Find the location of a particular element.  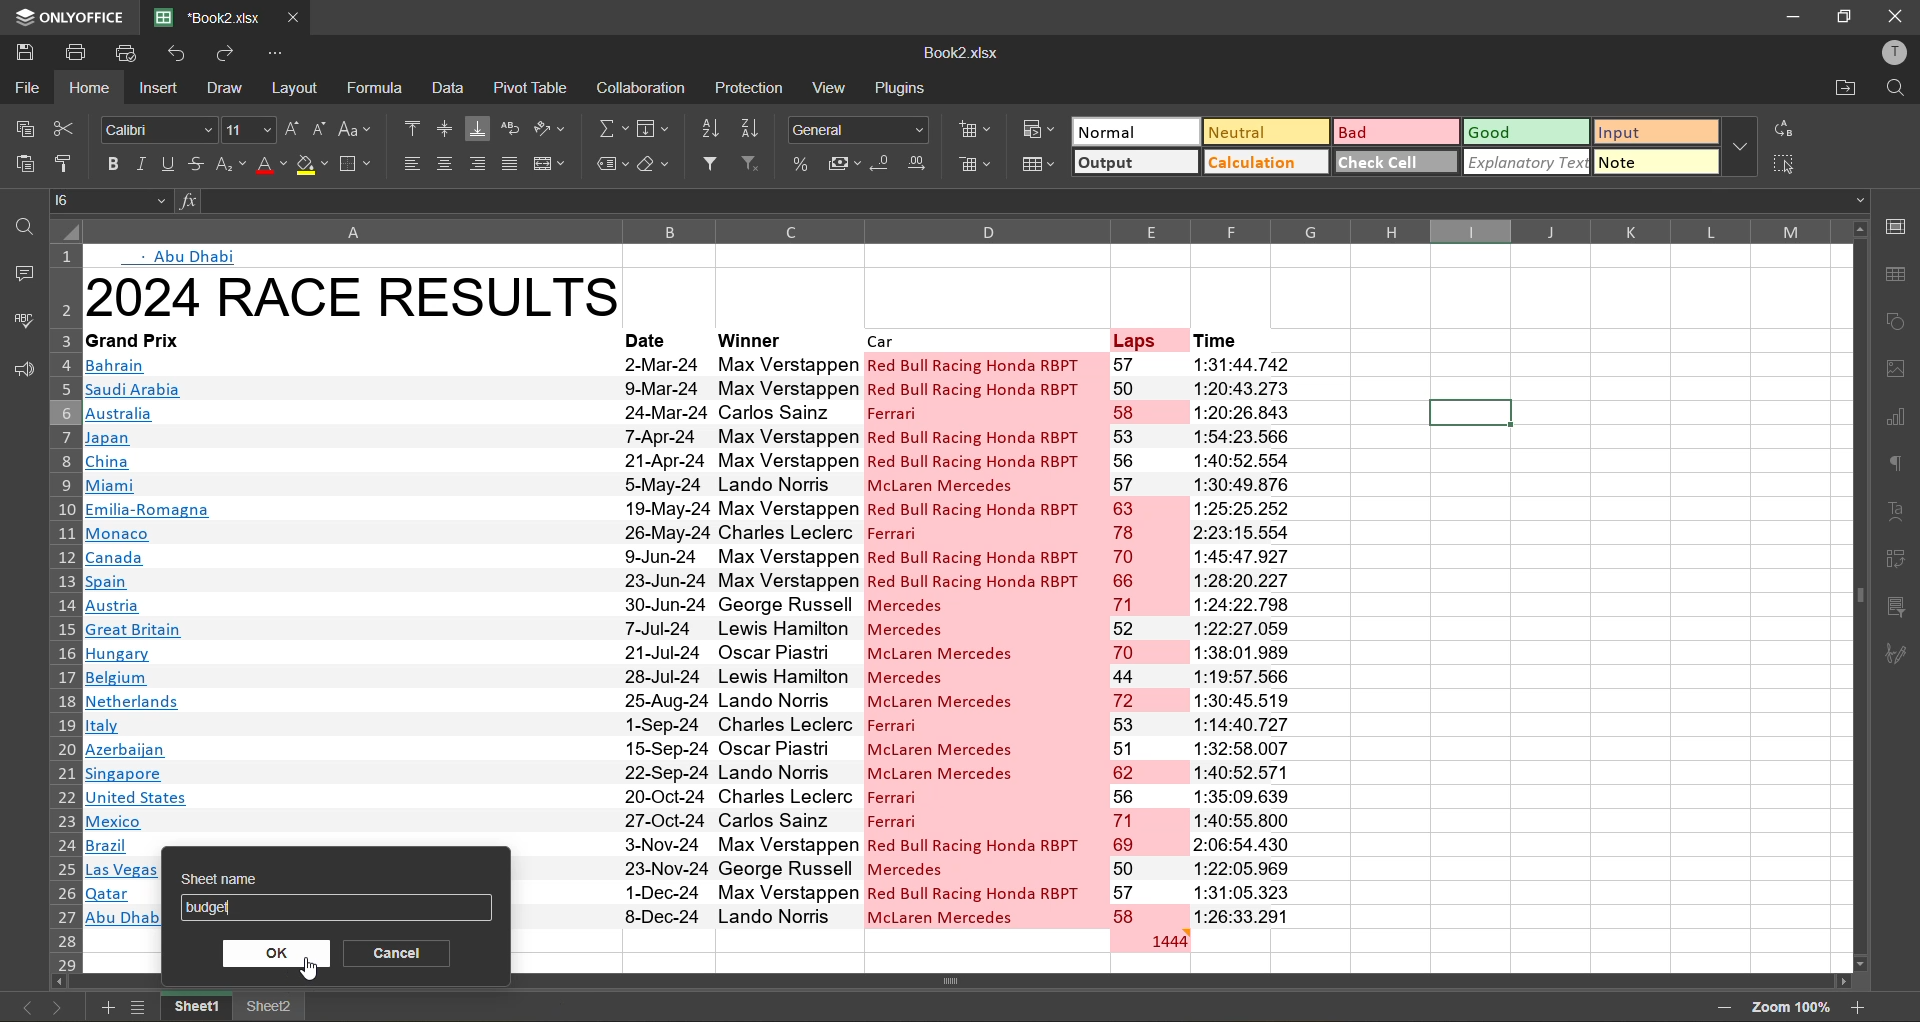

scroll bar is located at coordinates (995, 980).